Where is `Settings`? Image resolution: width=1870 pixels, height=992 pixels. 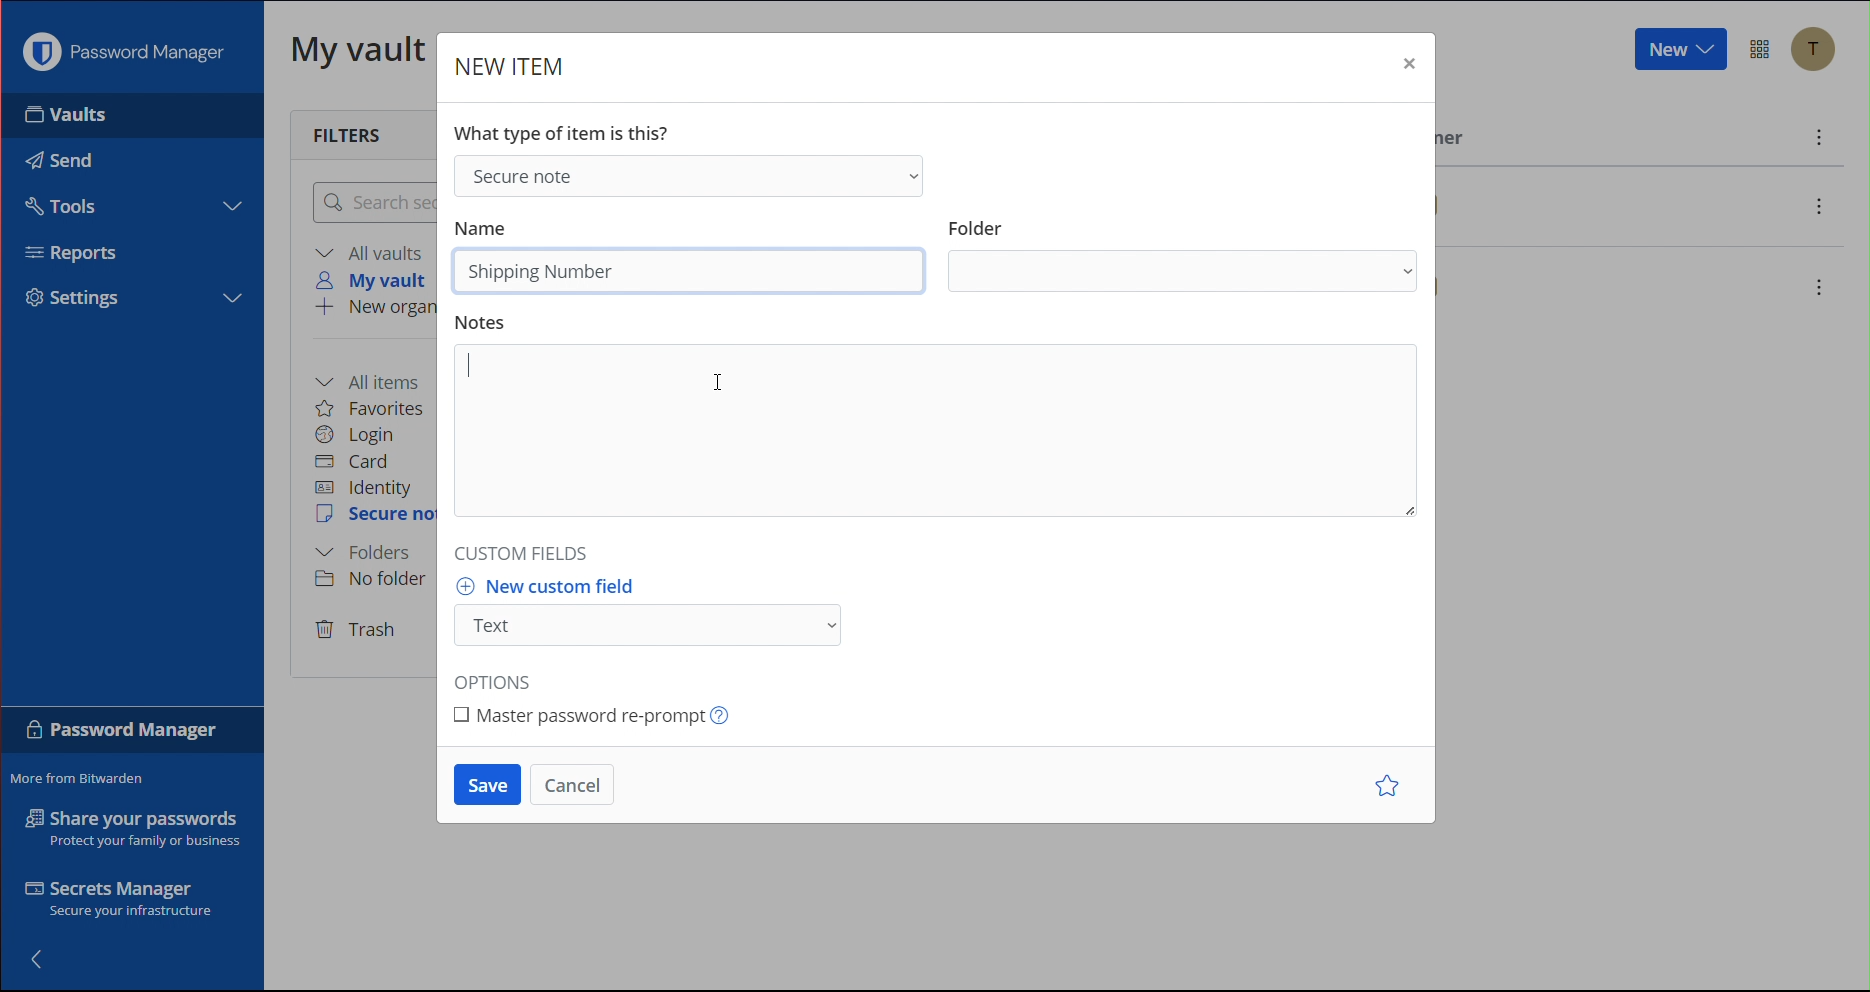 Settings is located at coordinates (73, 300).